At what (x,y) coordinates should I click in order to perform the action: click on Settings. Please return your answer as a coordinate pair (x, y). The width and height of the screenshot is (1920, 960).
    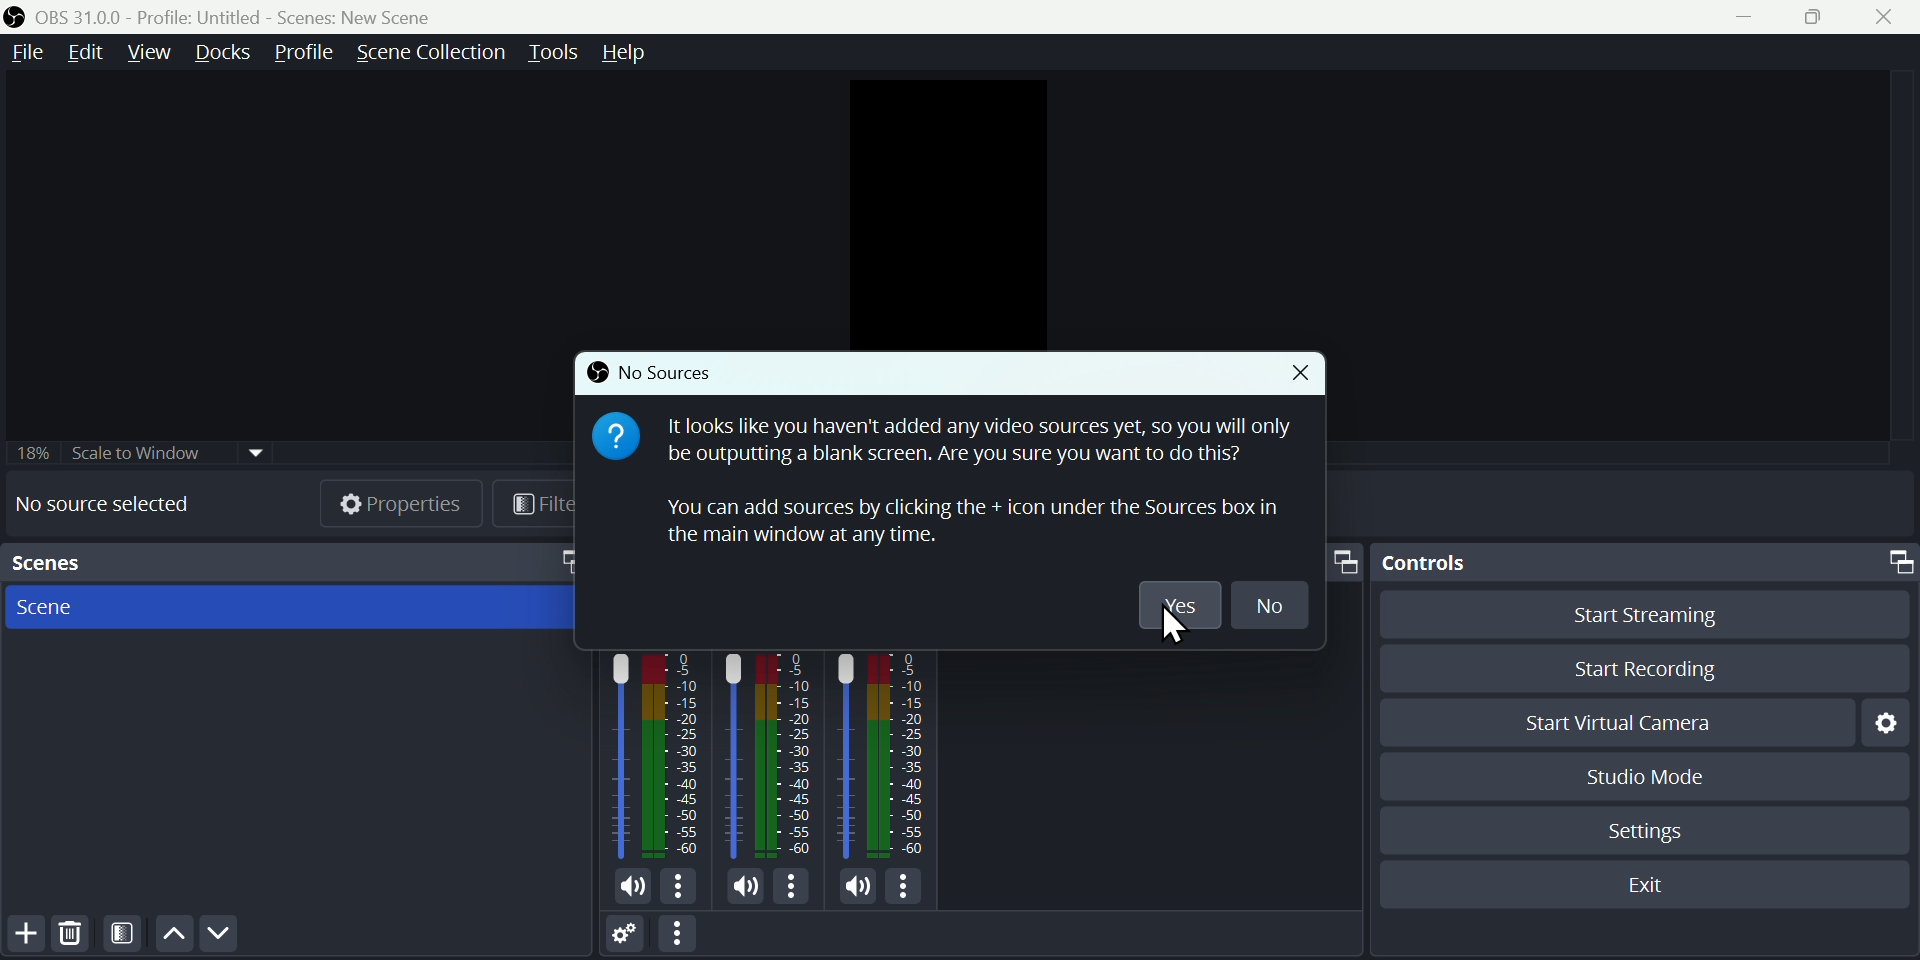
    Looking at the image, I should click on (1884, 723).